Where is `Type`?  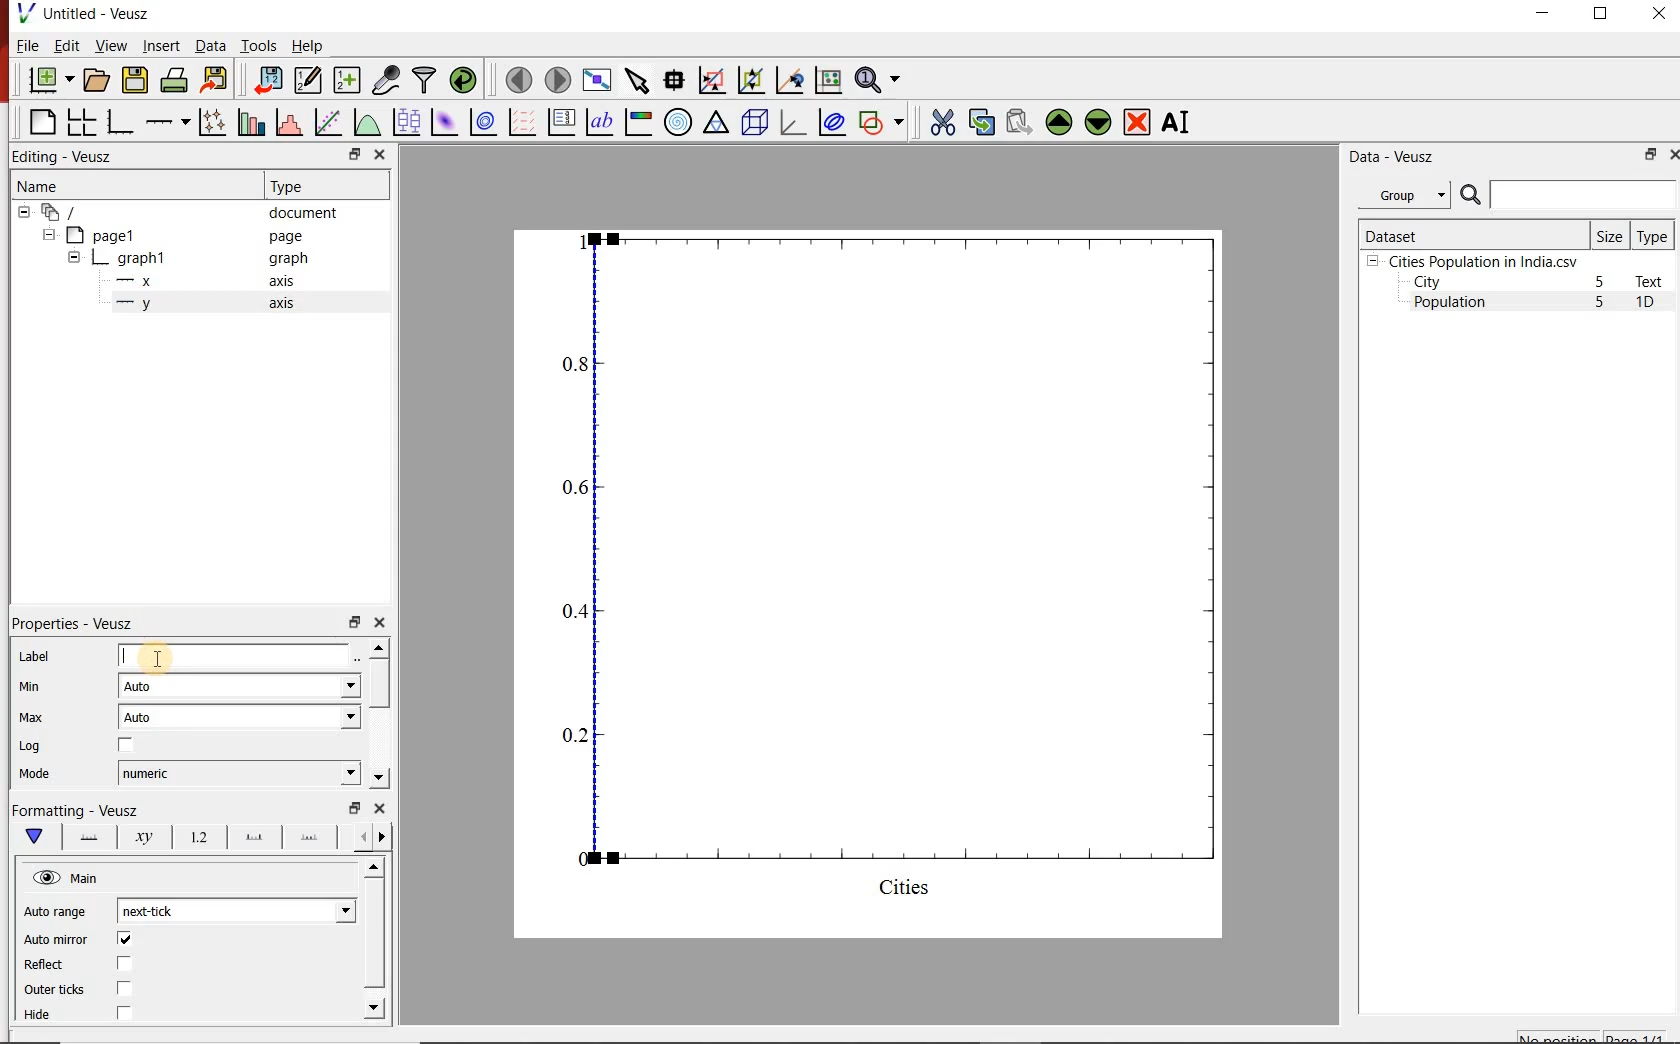
Type is located at coordinates (324, 186).